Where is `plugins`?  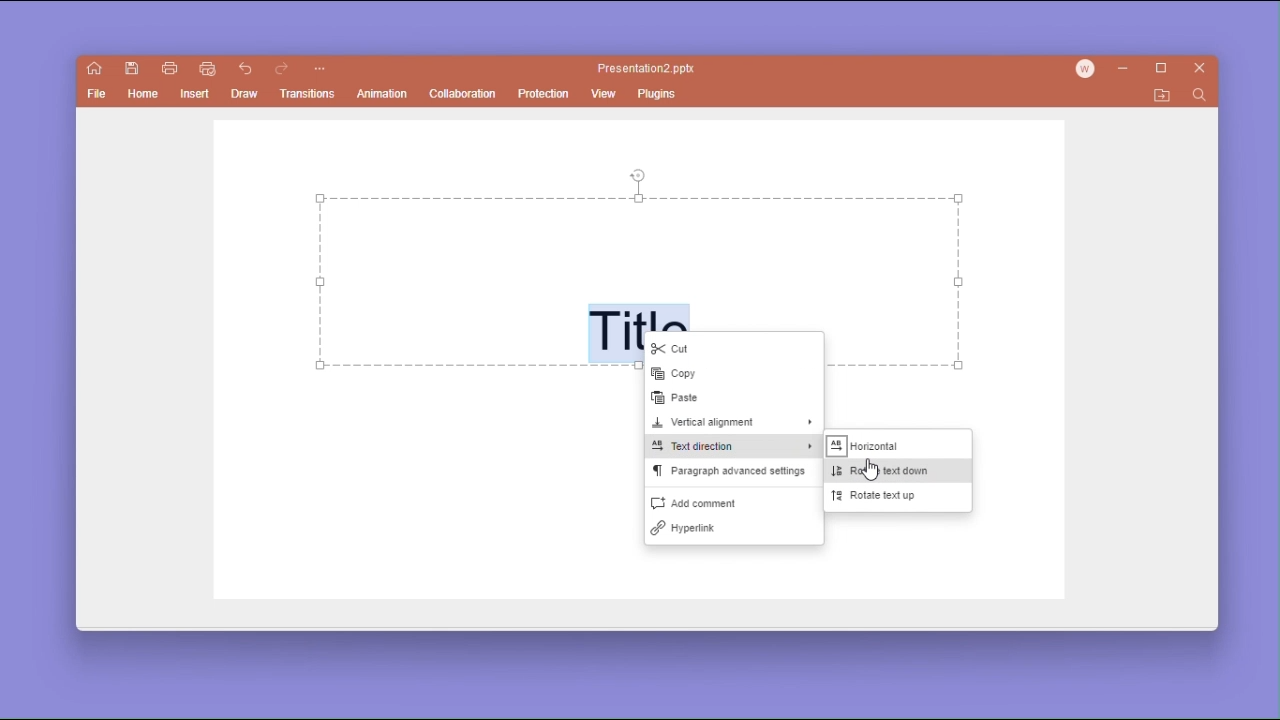 plugins is located at coordinates (659, 93).